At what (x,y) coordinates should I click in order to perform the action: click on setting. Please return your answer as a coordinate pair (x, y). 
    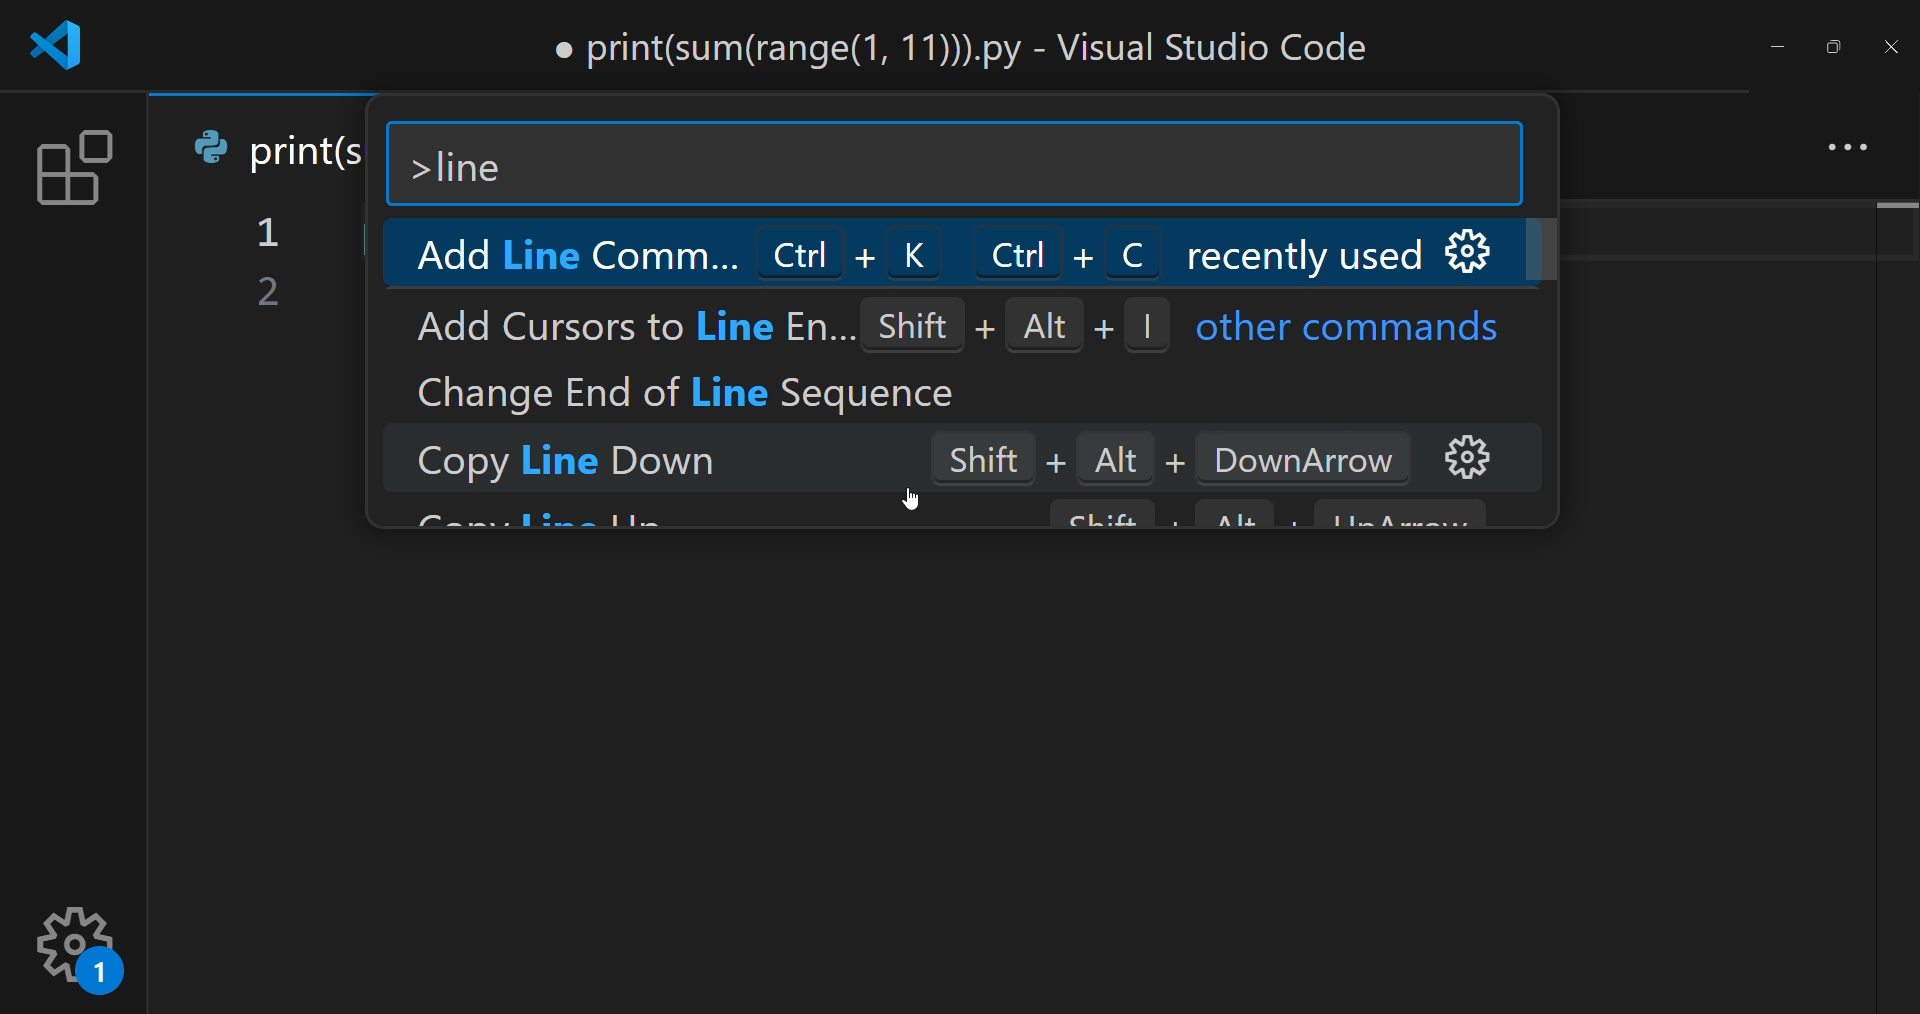
    Looking at the image, I should click on (81, 945).